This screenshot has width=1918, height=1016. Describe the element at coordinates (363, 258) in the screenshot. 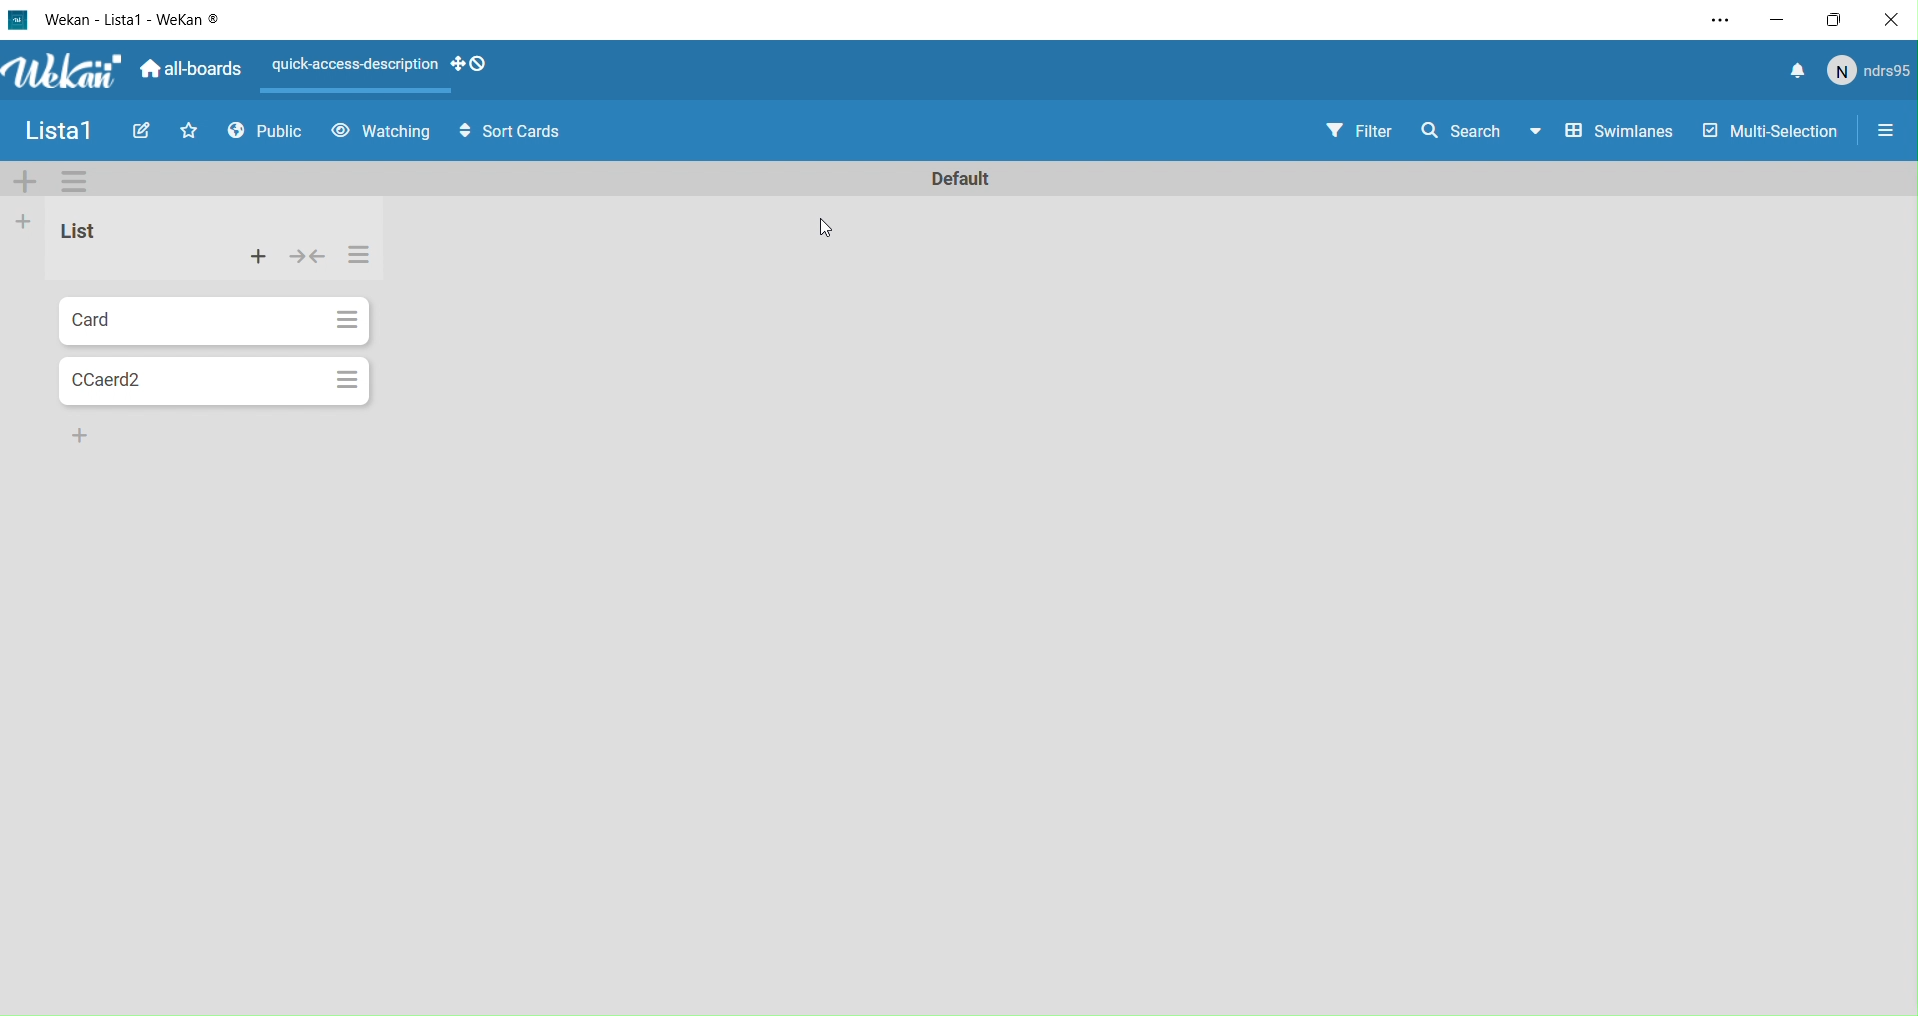

I see `Options` at that location.